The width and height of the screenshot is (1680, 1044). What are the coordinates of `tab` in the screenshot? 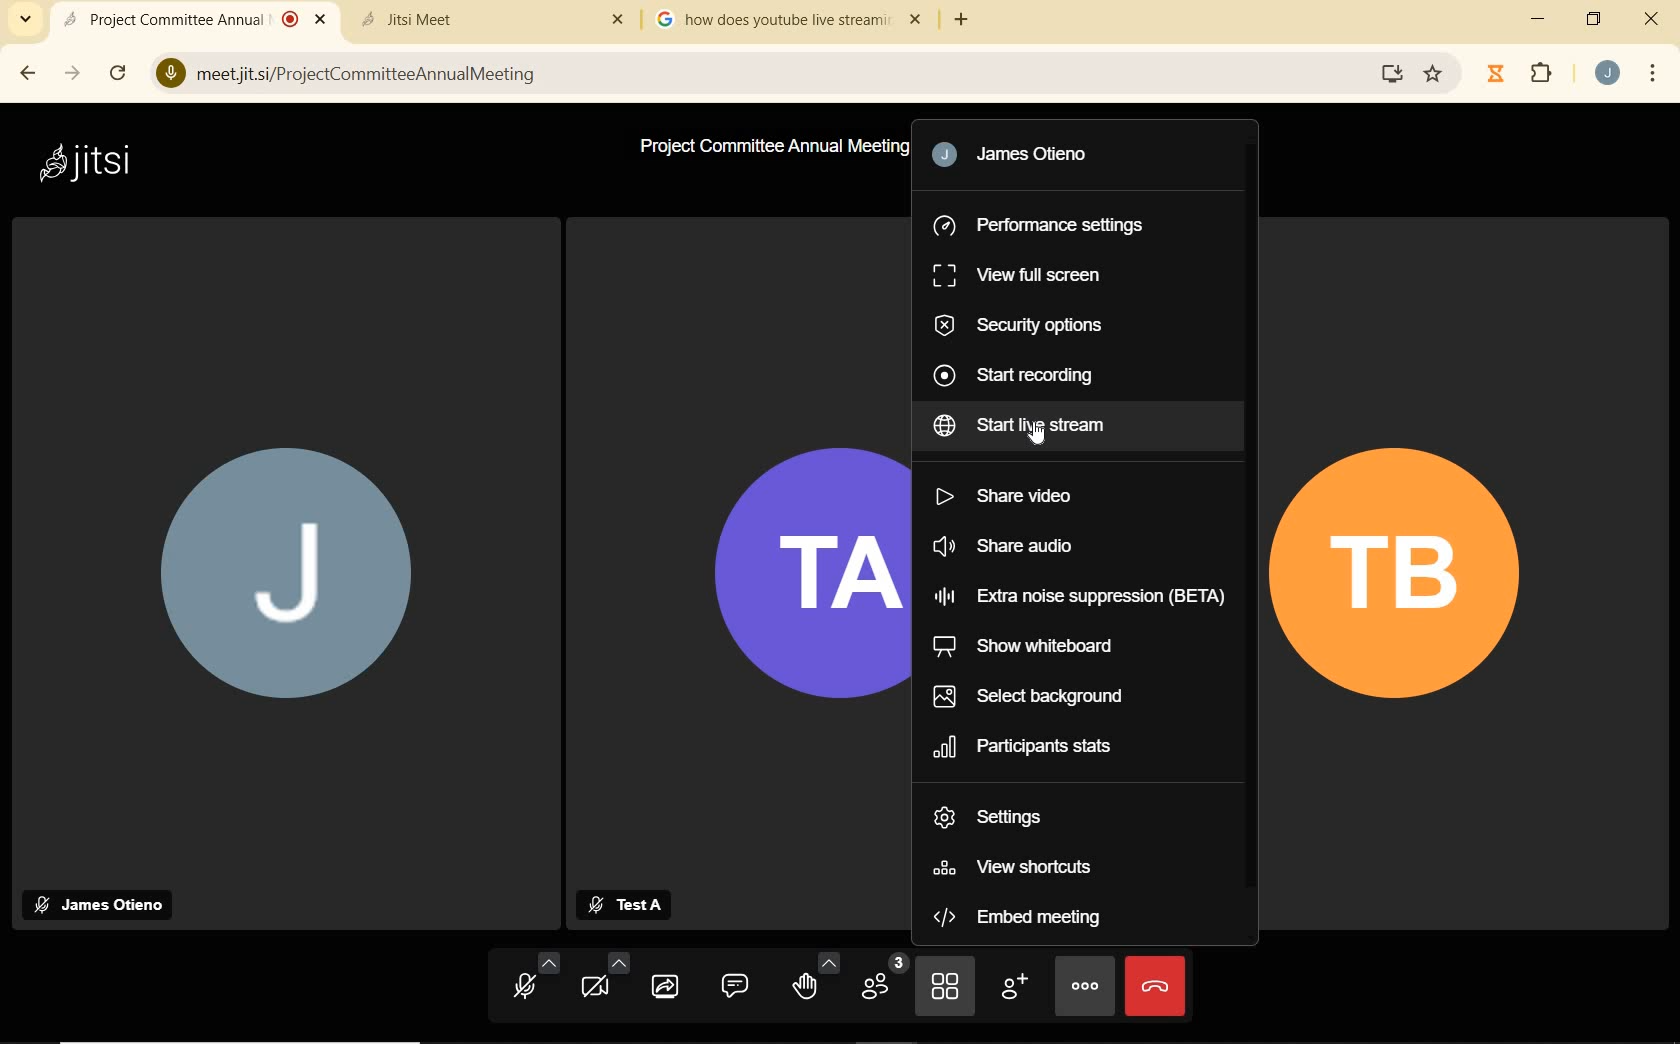 It's located at (467, 19).